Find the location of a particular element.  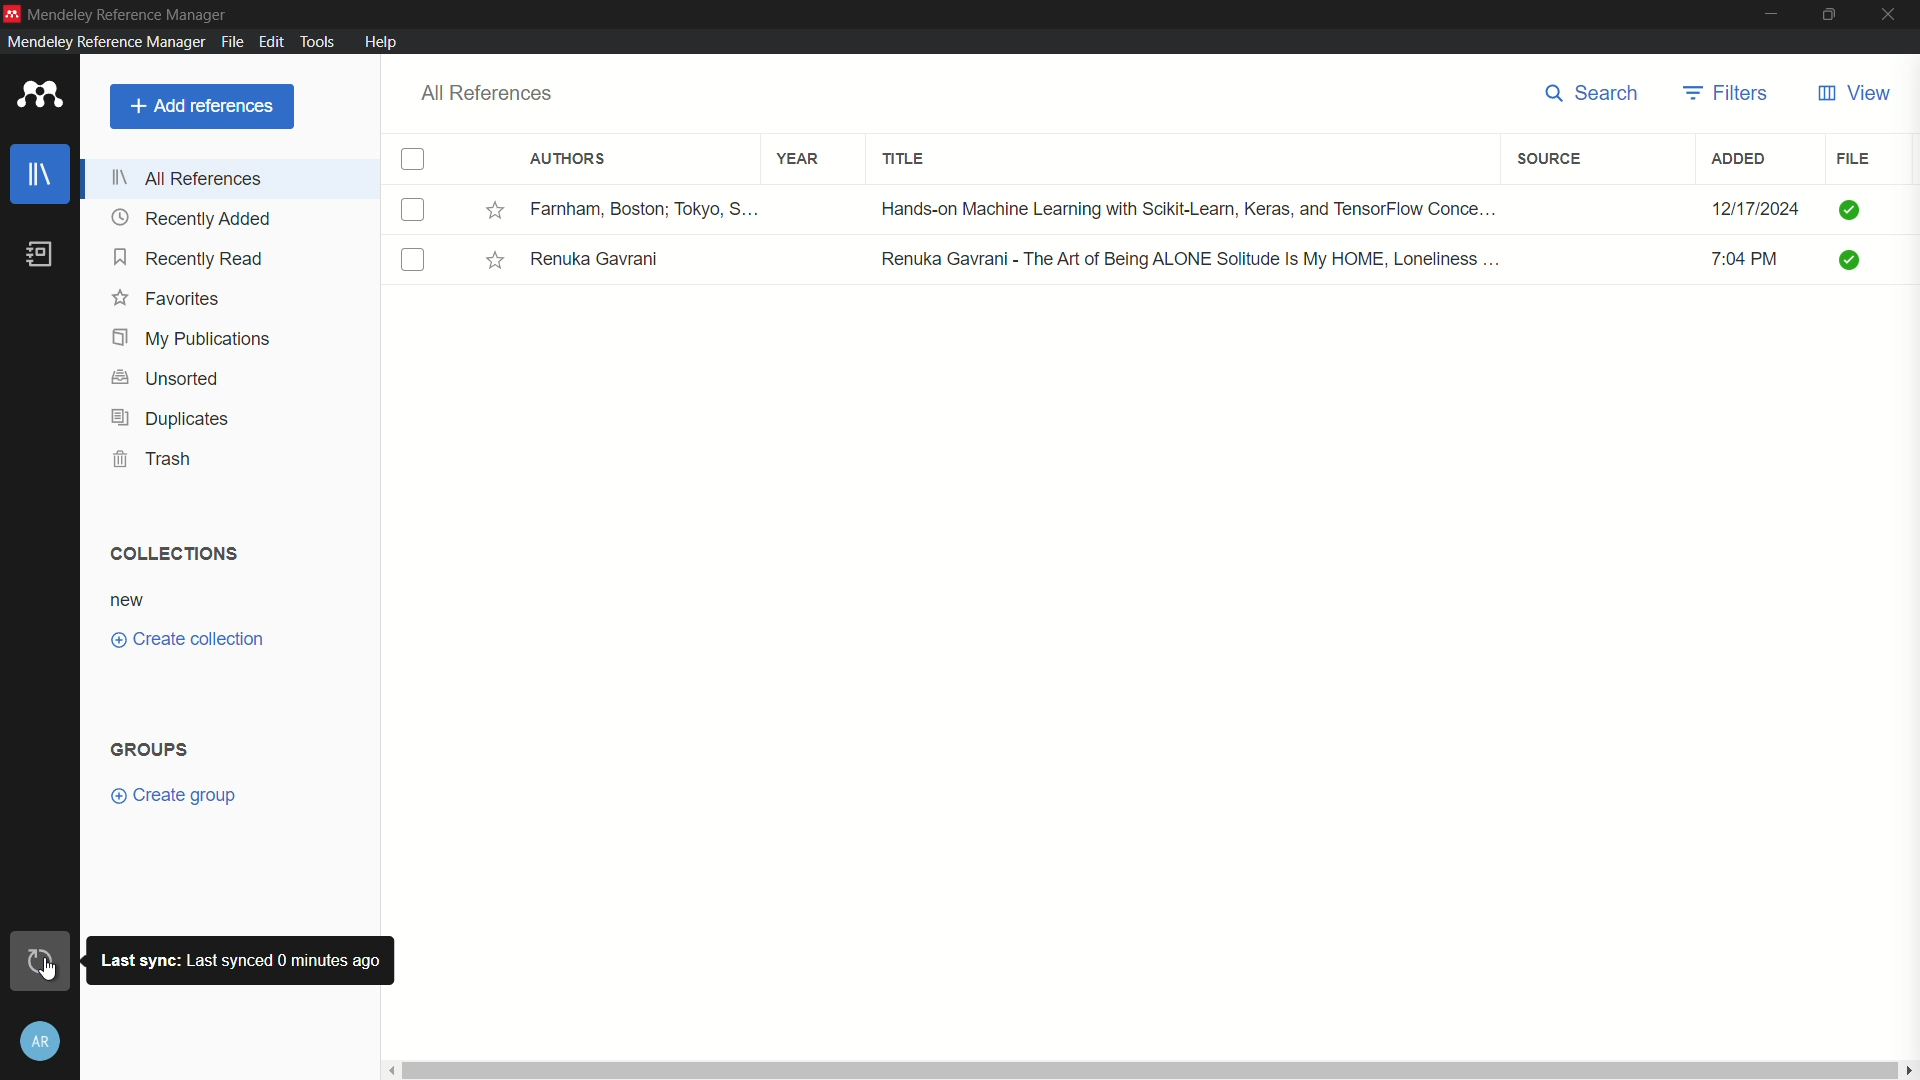

collections is located at coordinates (174, 554).